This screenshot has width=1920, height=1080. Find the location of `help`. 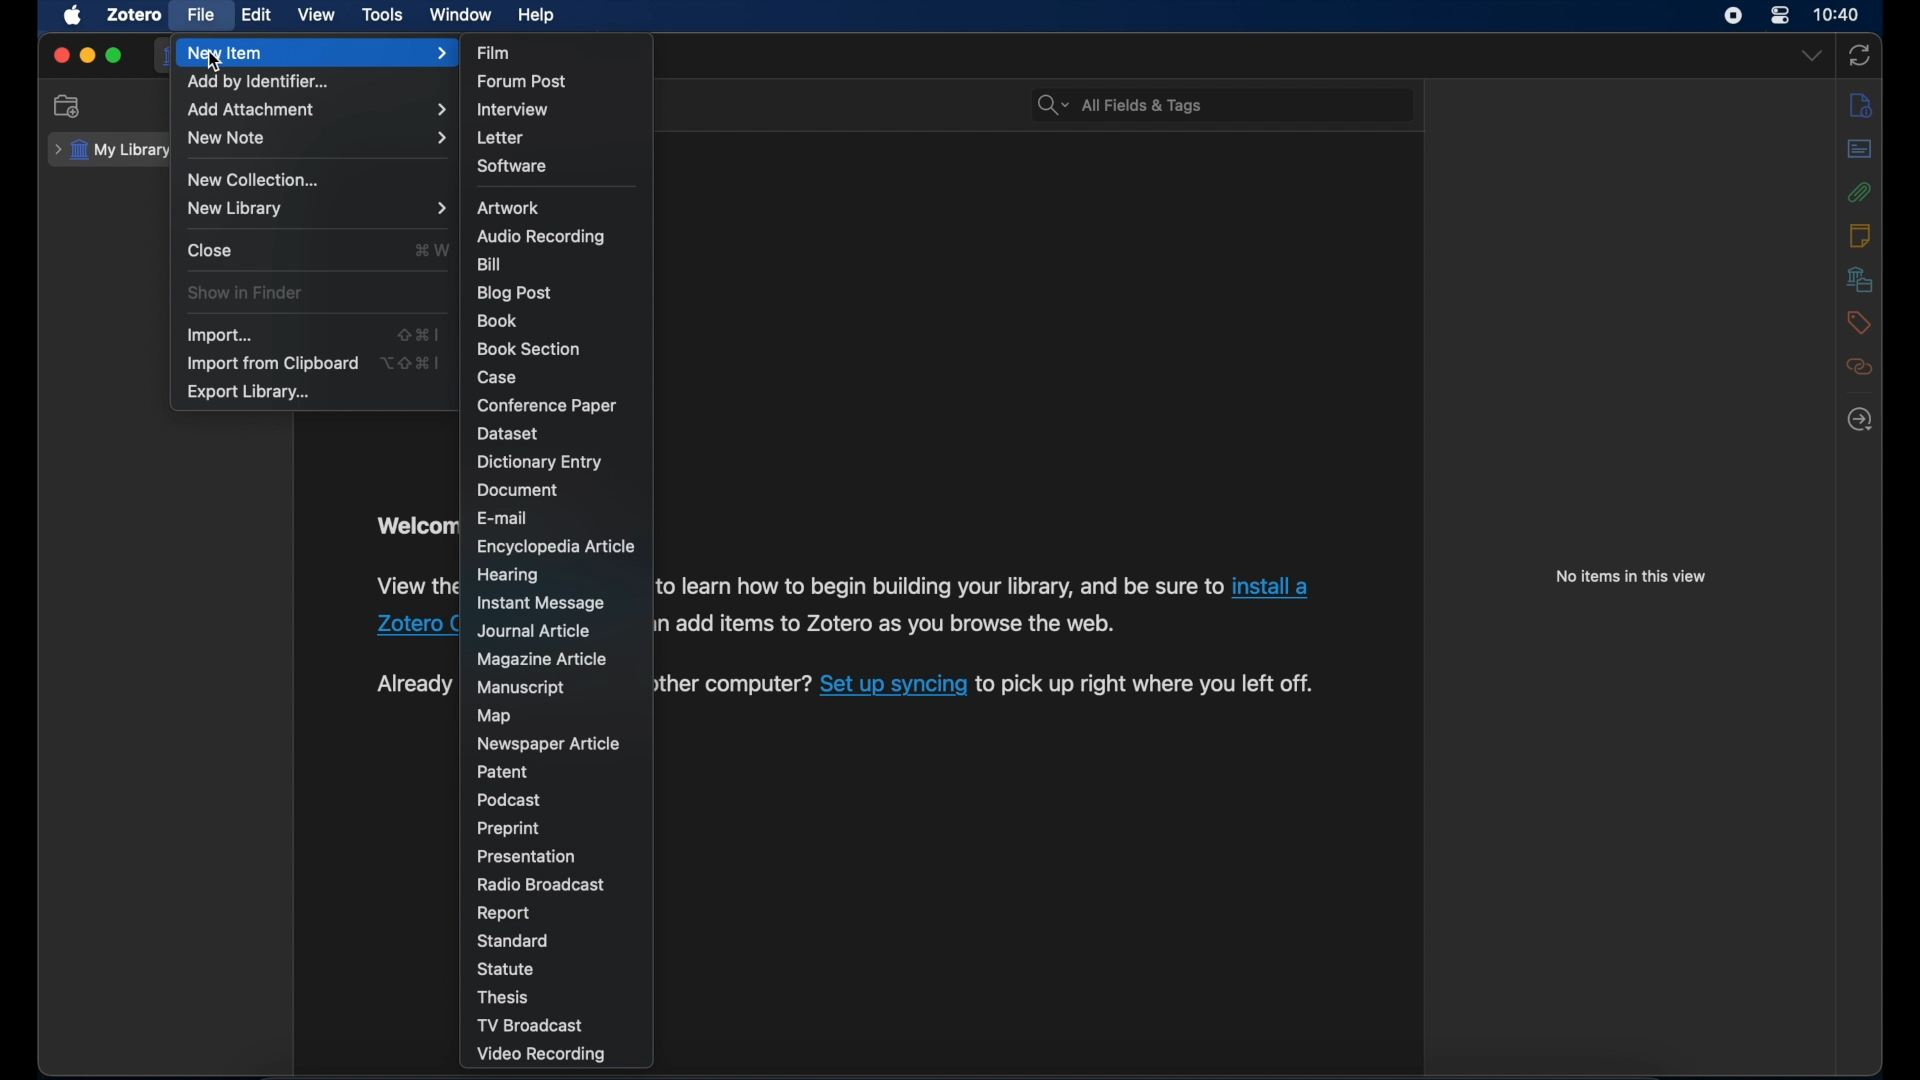

help is located at coordinates (536, 16).